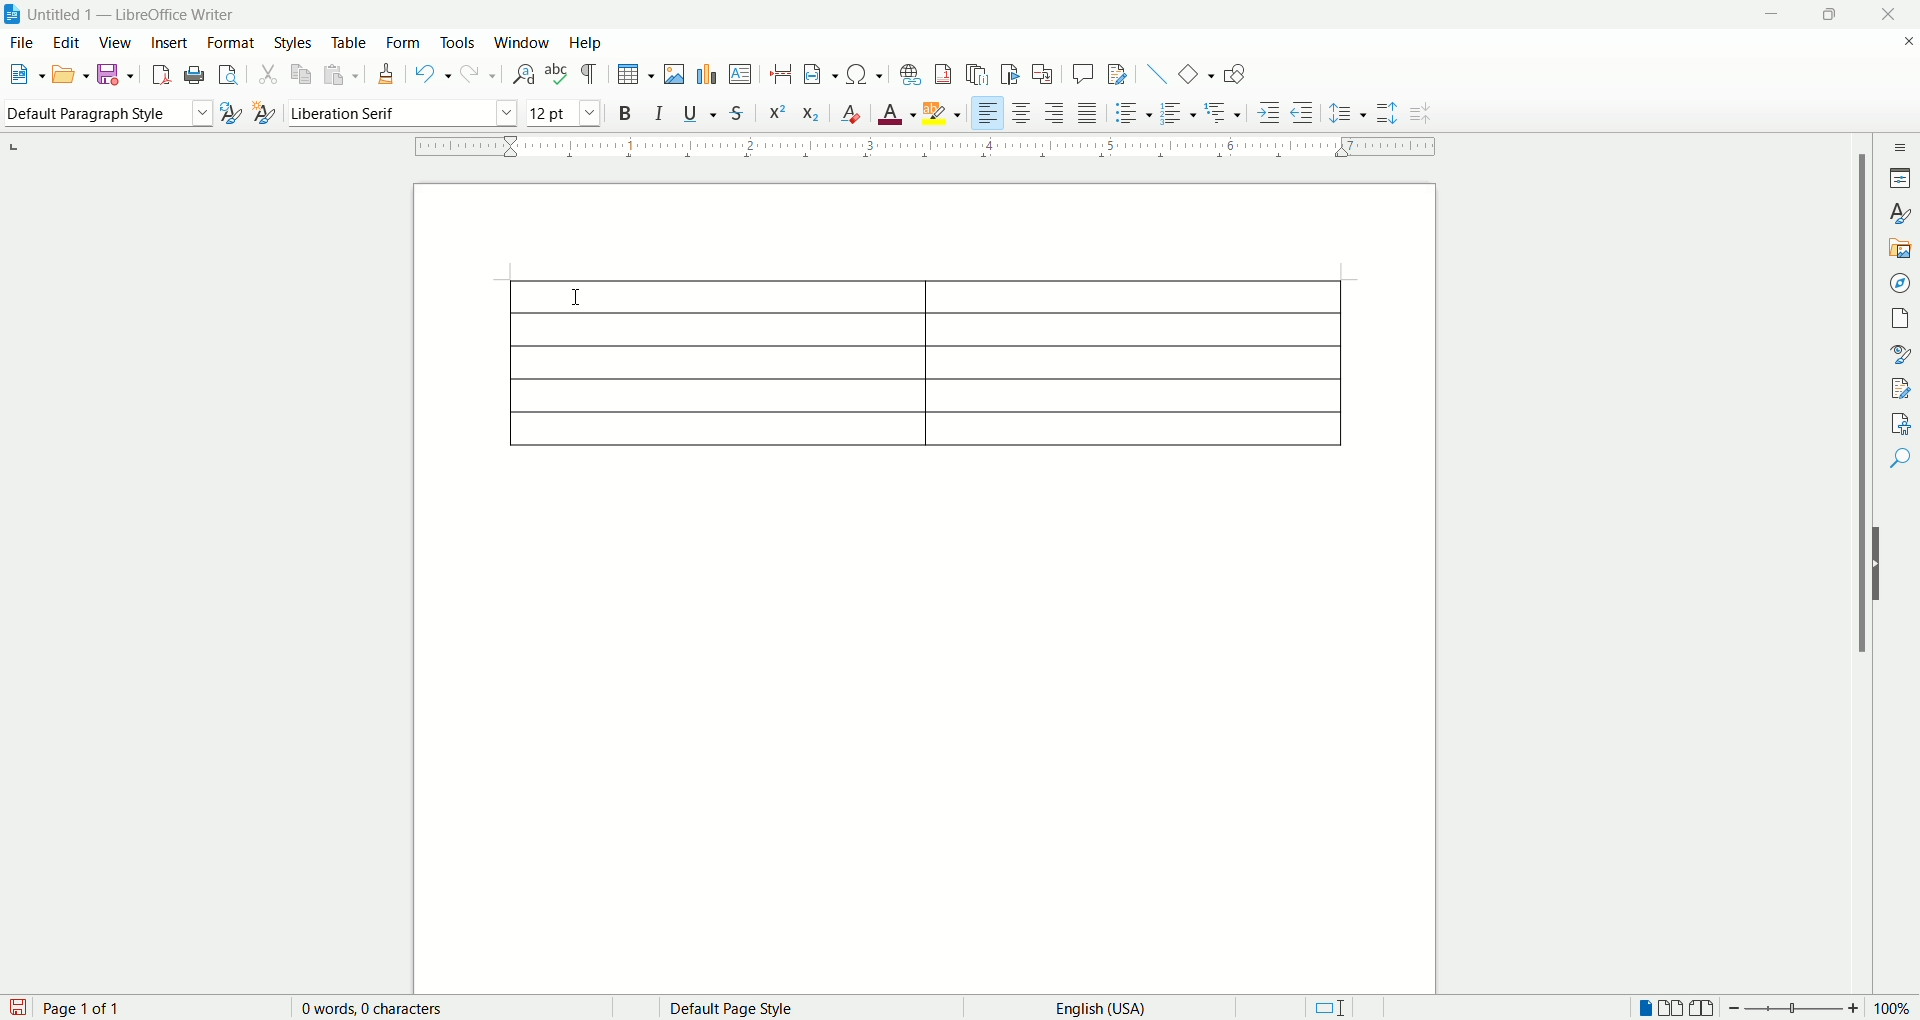  What do you see at coordinates (628, 112) in the screenshot?
I see `bold` at bounding box center [628, 112].